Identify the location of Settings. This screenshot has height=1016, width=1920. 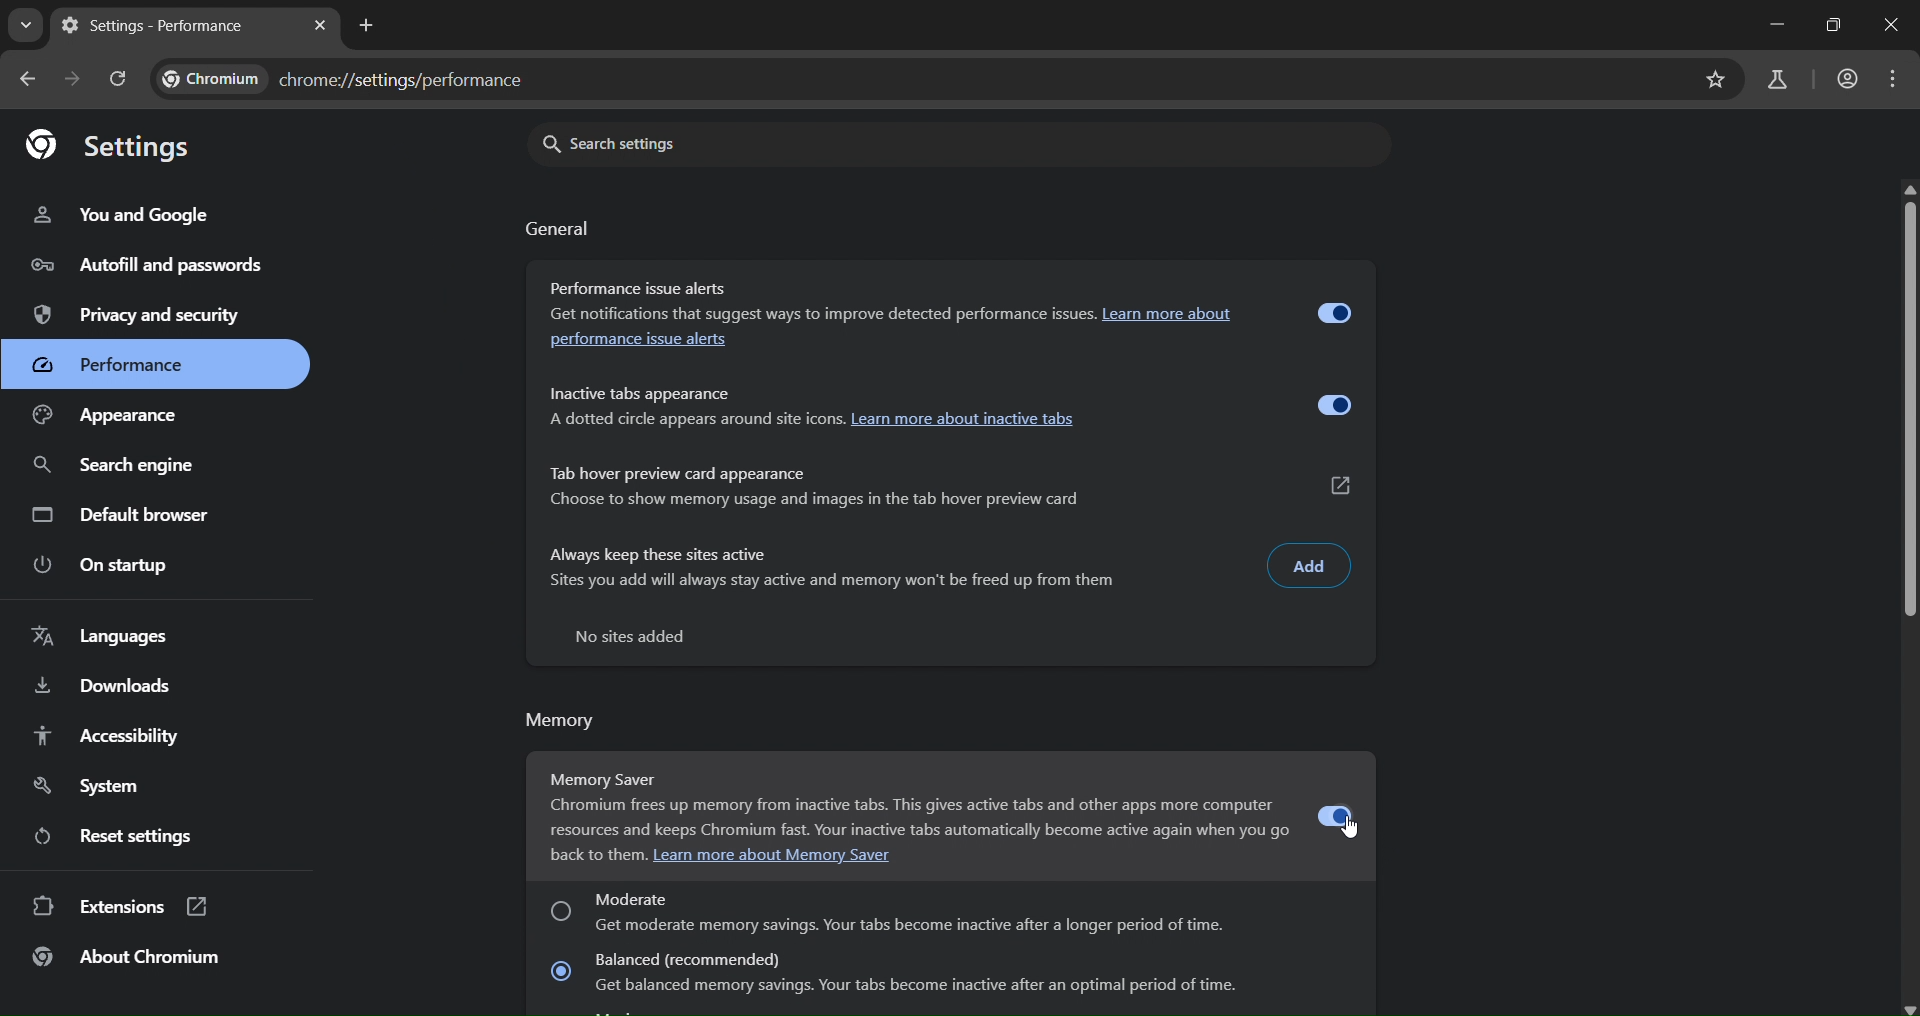
(109, 148).